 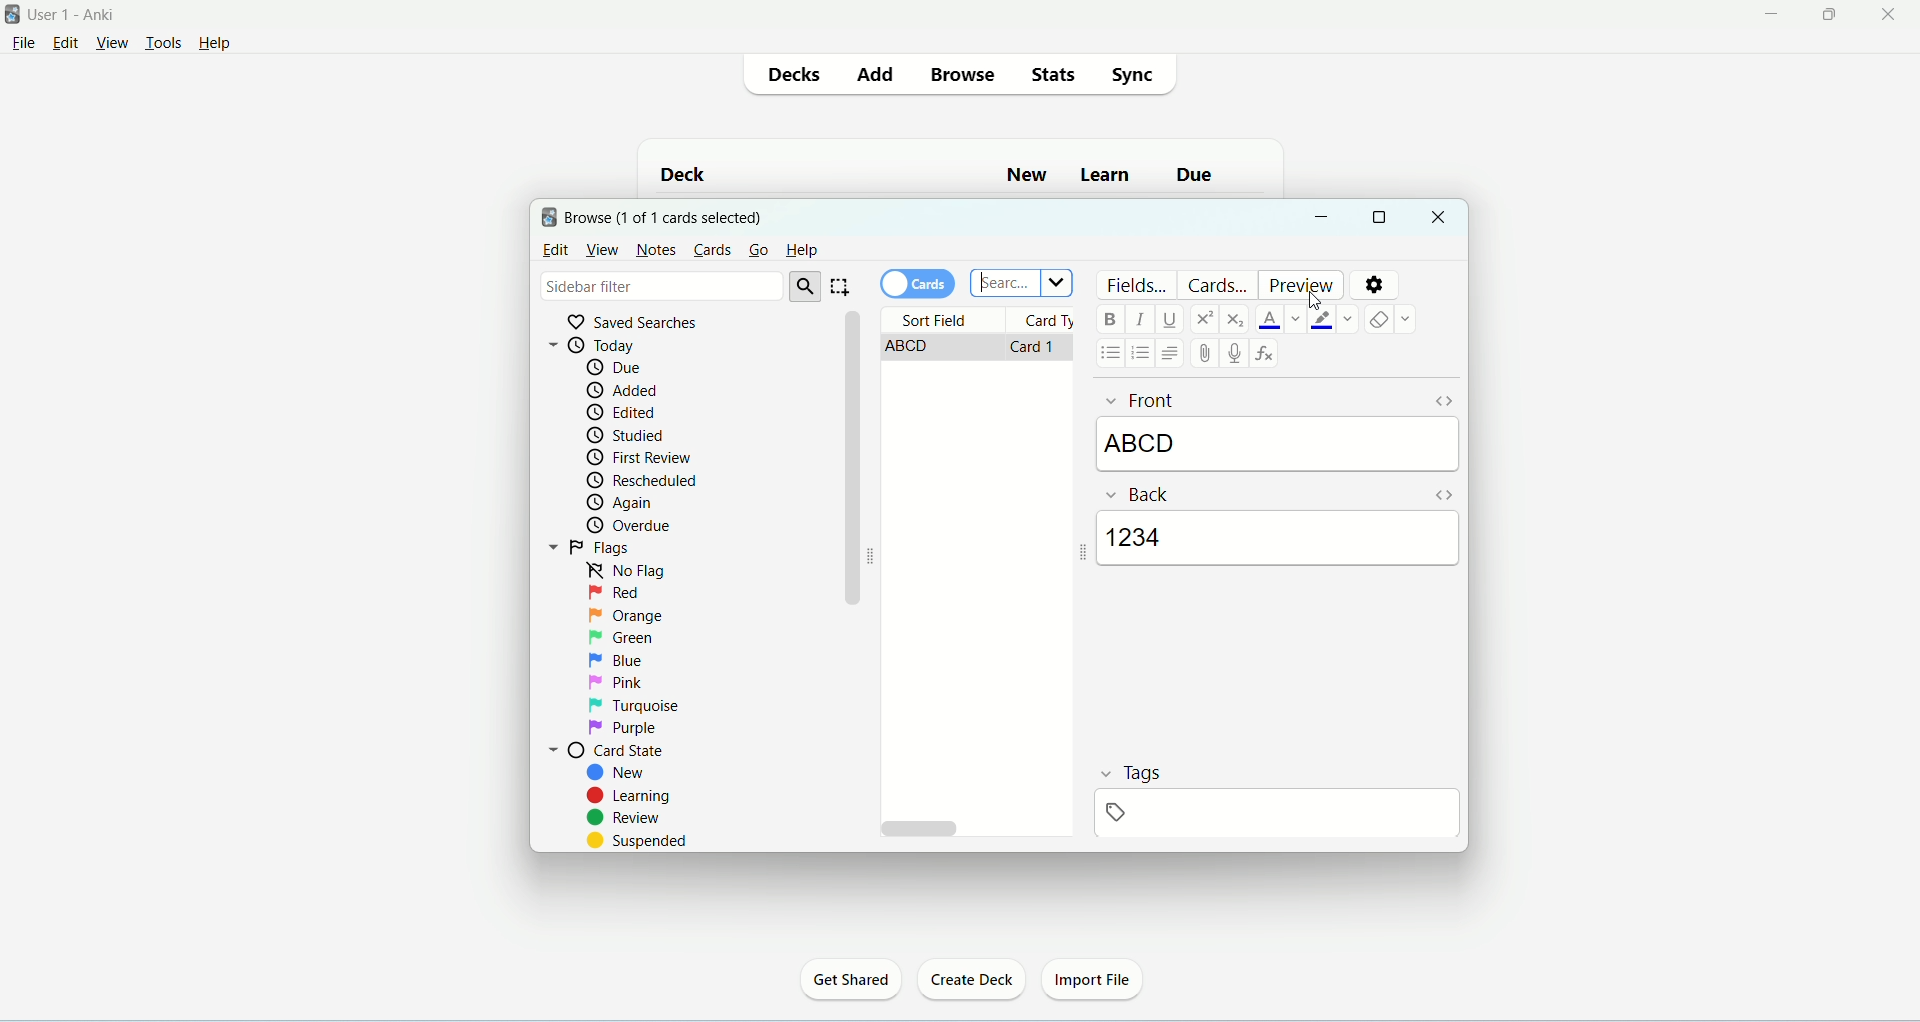 I want to click on pink, so click(x=619, y=681).